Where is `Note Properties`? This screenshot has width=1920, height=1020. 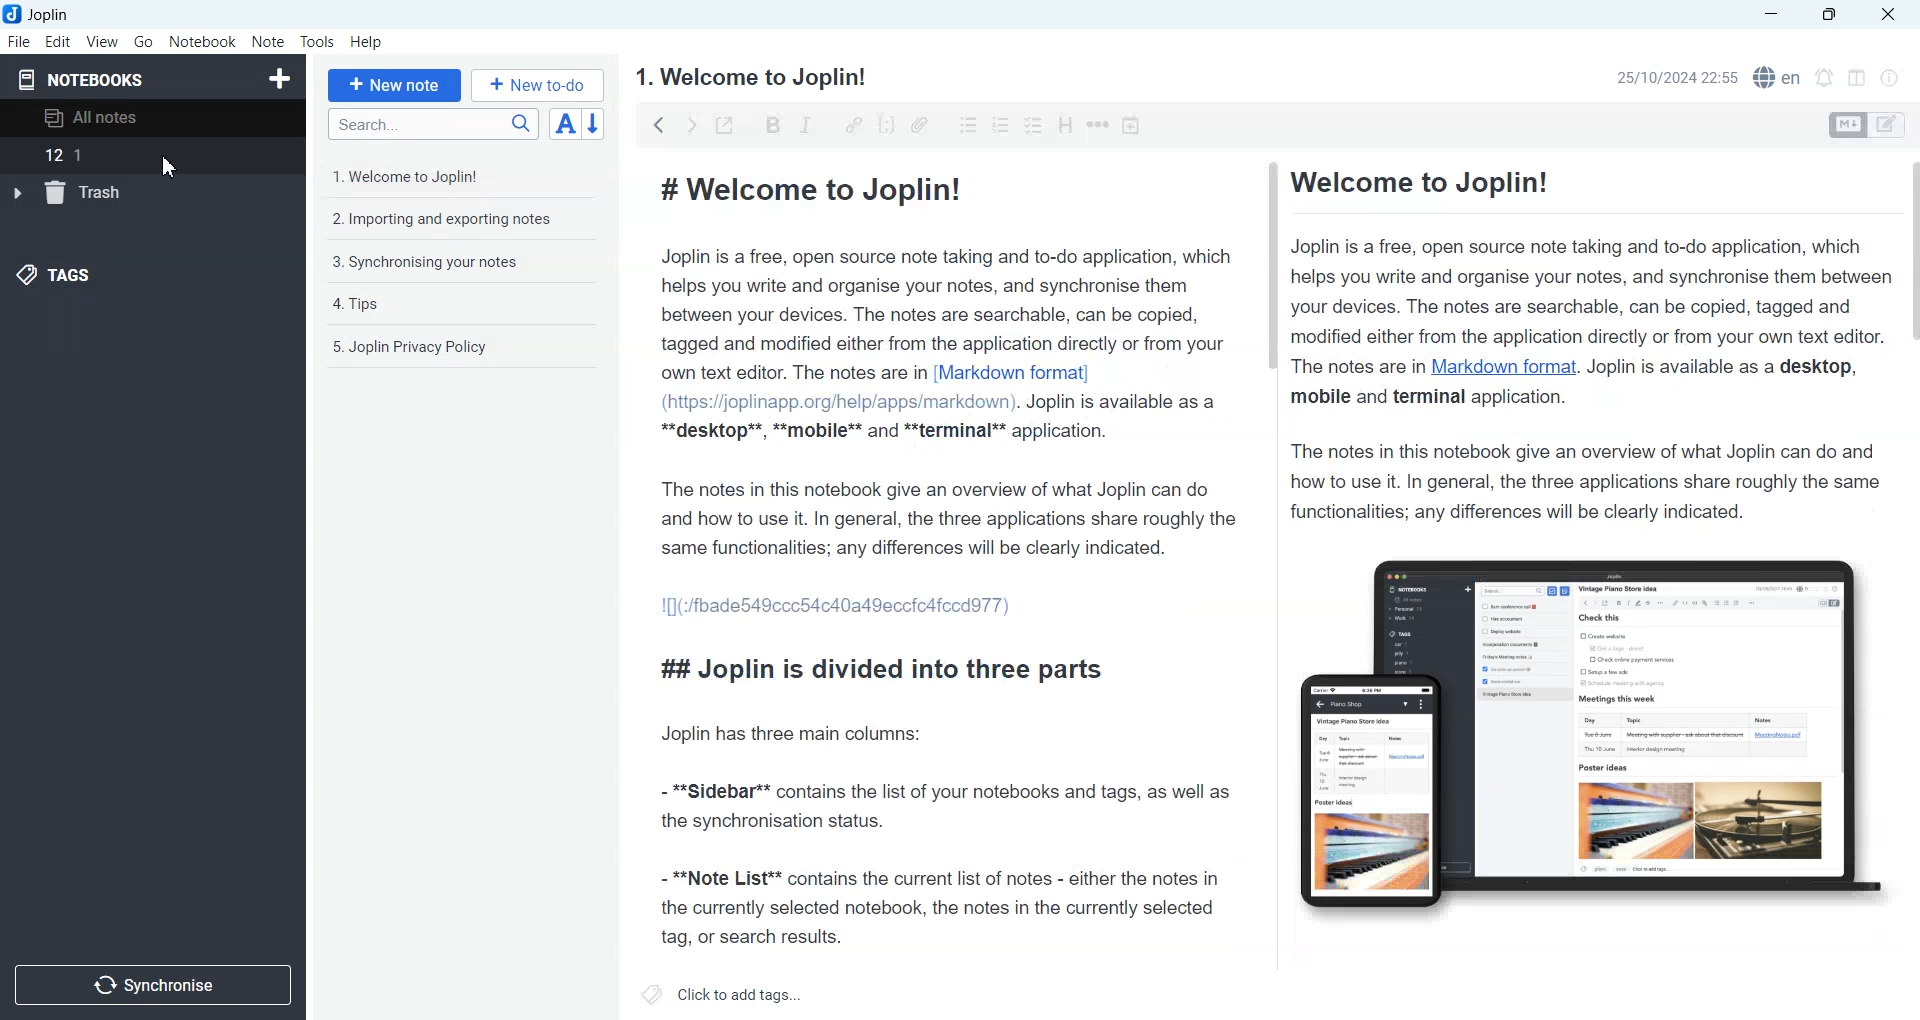
Note Properties is located at coordinates (1889, 78).